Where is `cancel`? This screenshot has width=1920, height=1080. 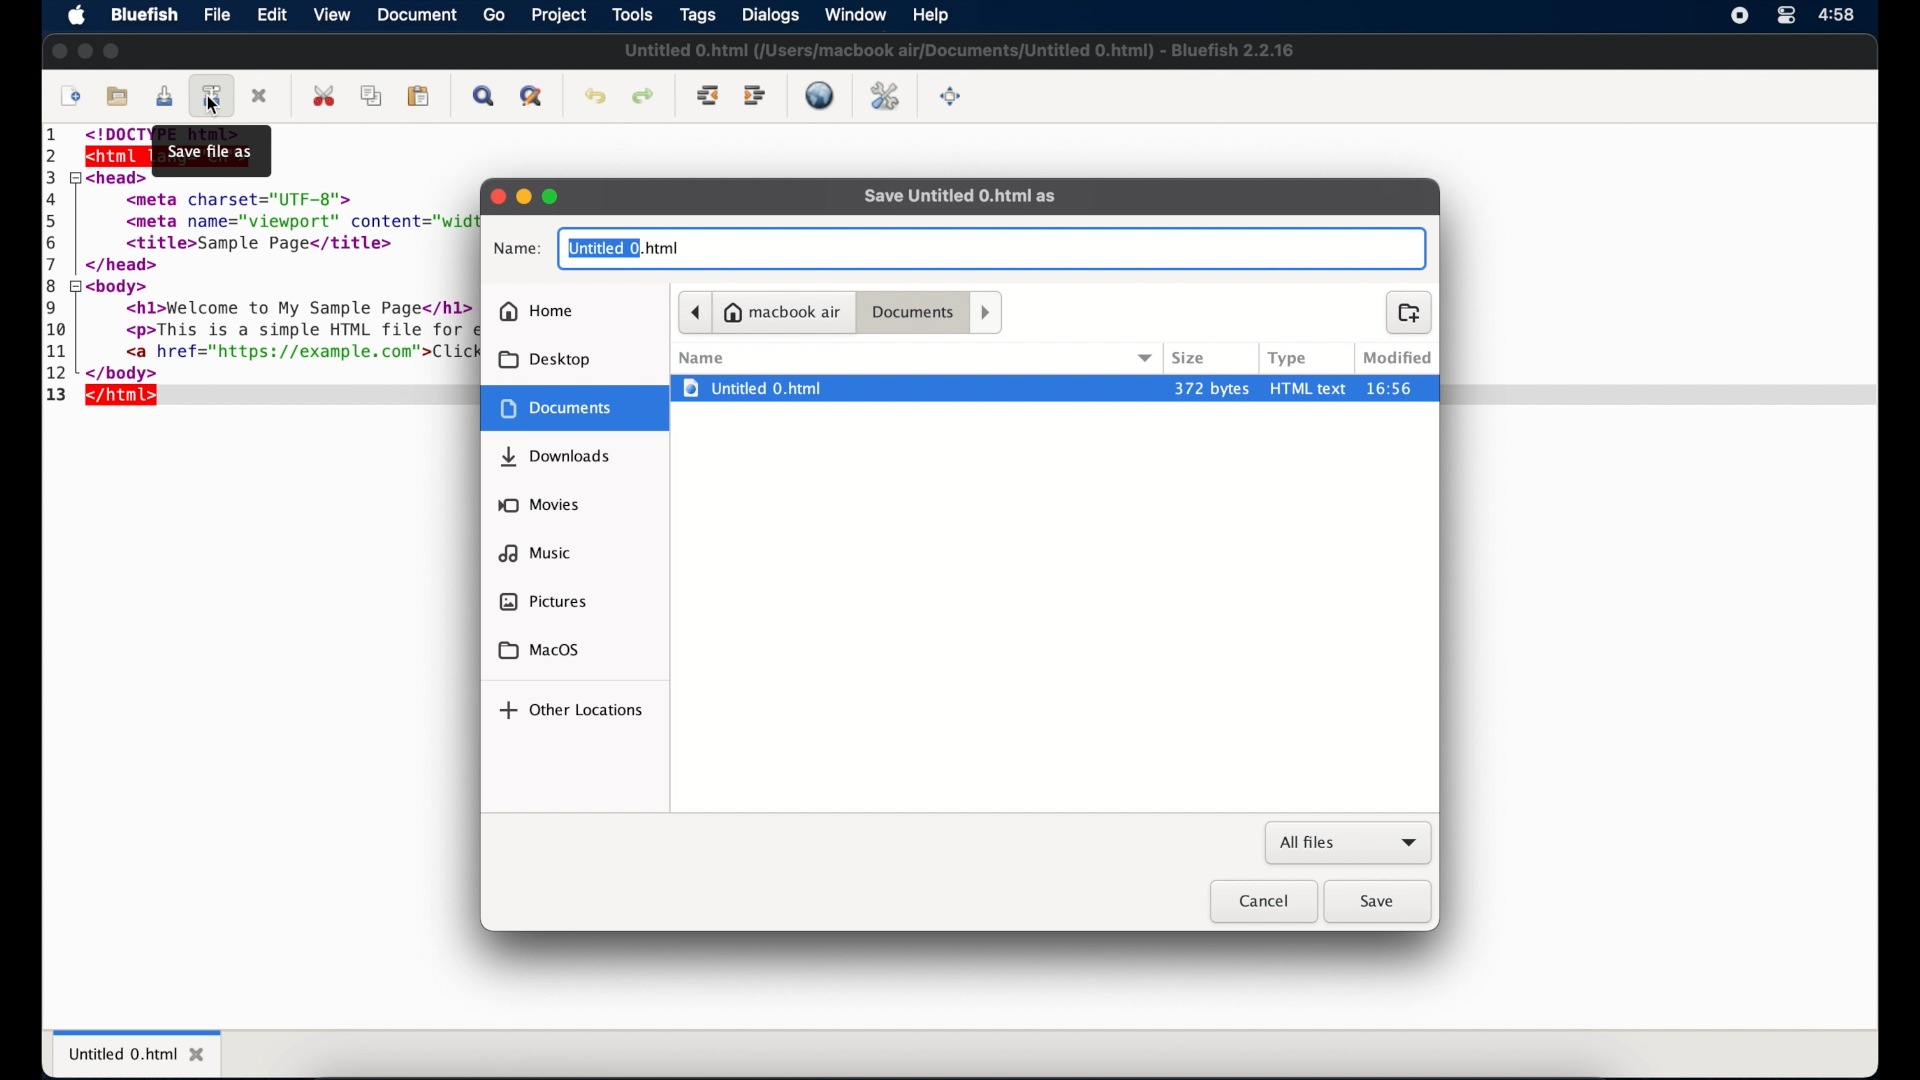
cancel is located at coordinates (1263, 902).